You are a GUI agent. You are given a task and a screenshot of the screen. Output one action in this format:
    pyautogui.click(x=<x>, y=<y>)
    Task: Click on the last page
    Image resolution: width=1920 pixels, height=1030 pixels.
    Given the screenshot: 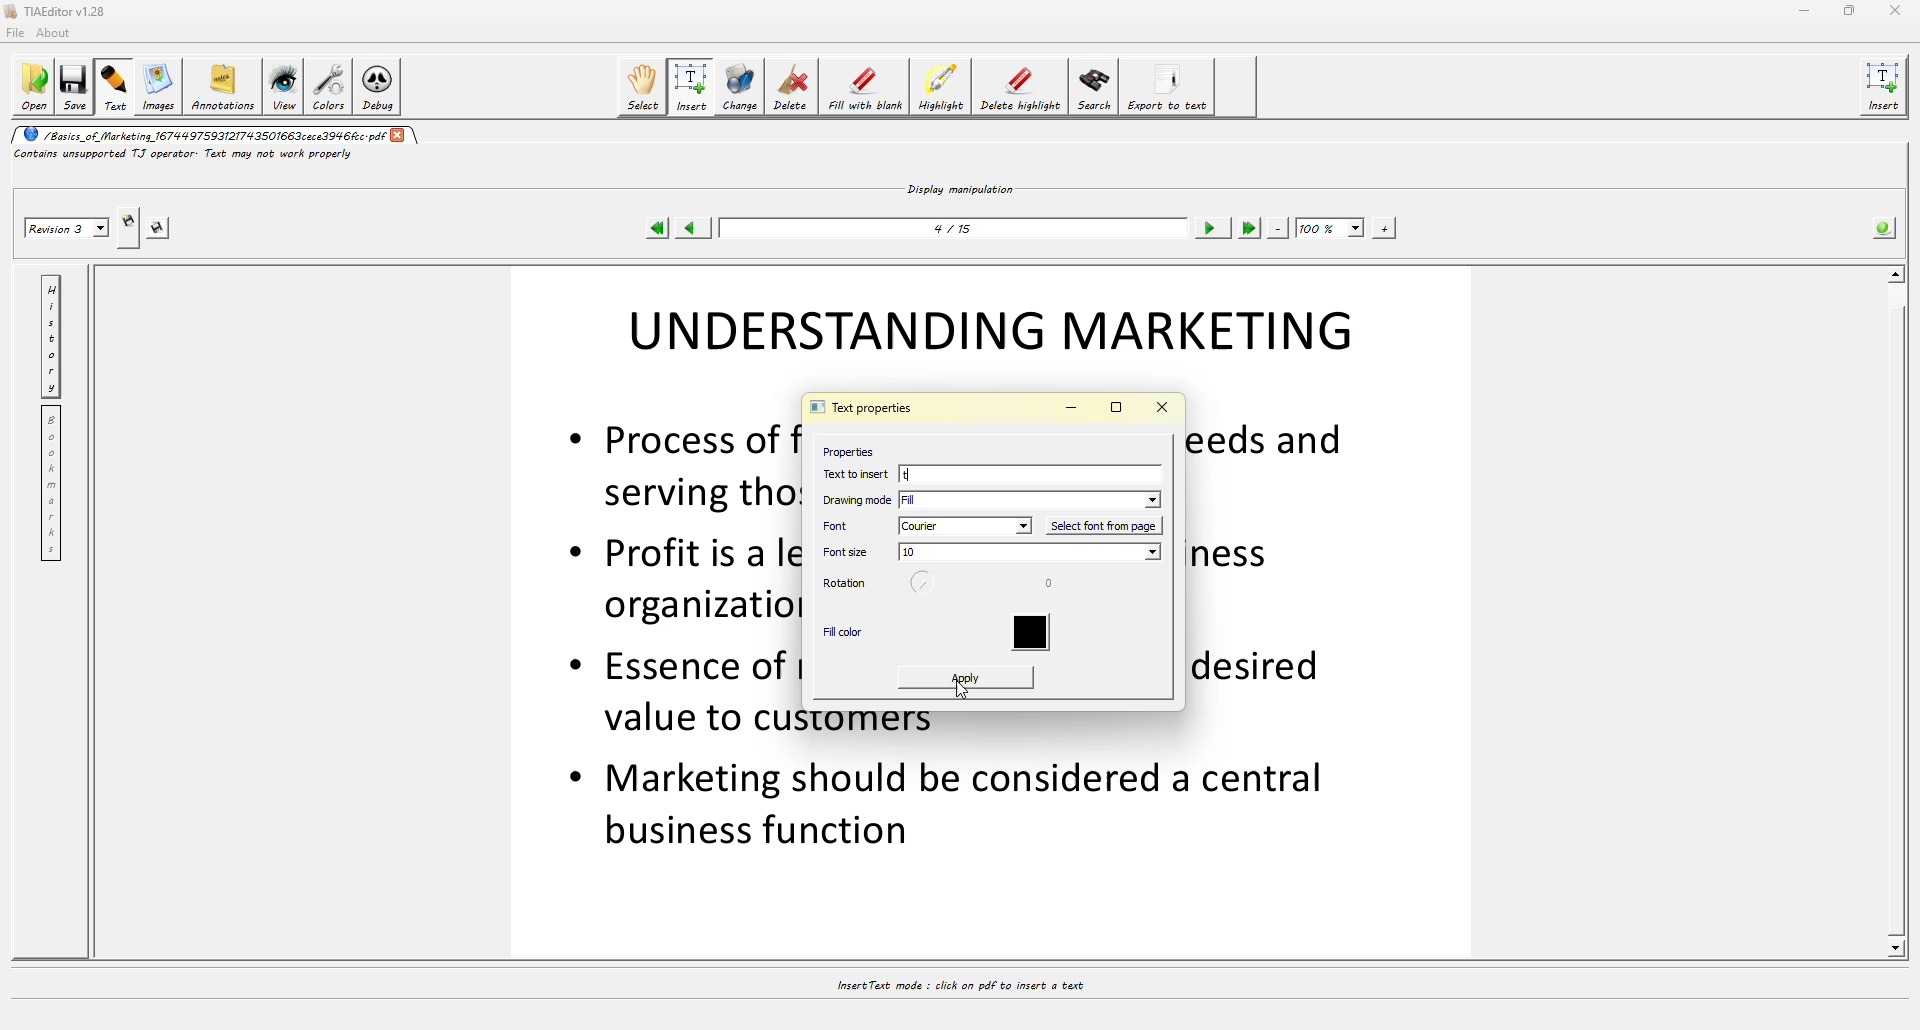 What is the action you would take?
    pyautogui.click(x=1249, y=228)
    